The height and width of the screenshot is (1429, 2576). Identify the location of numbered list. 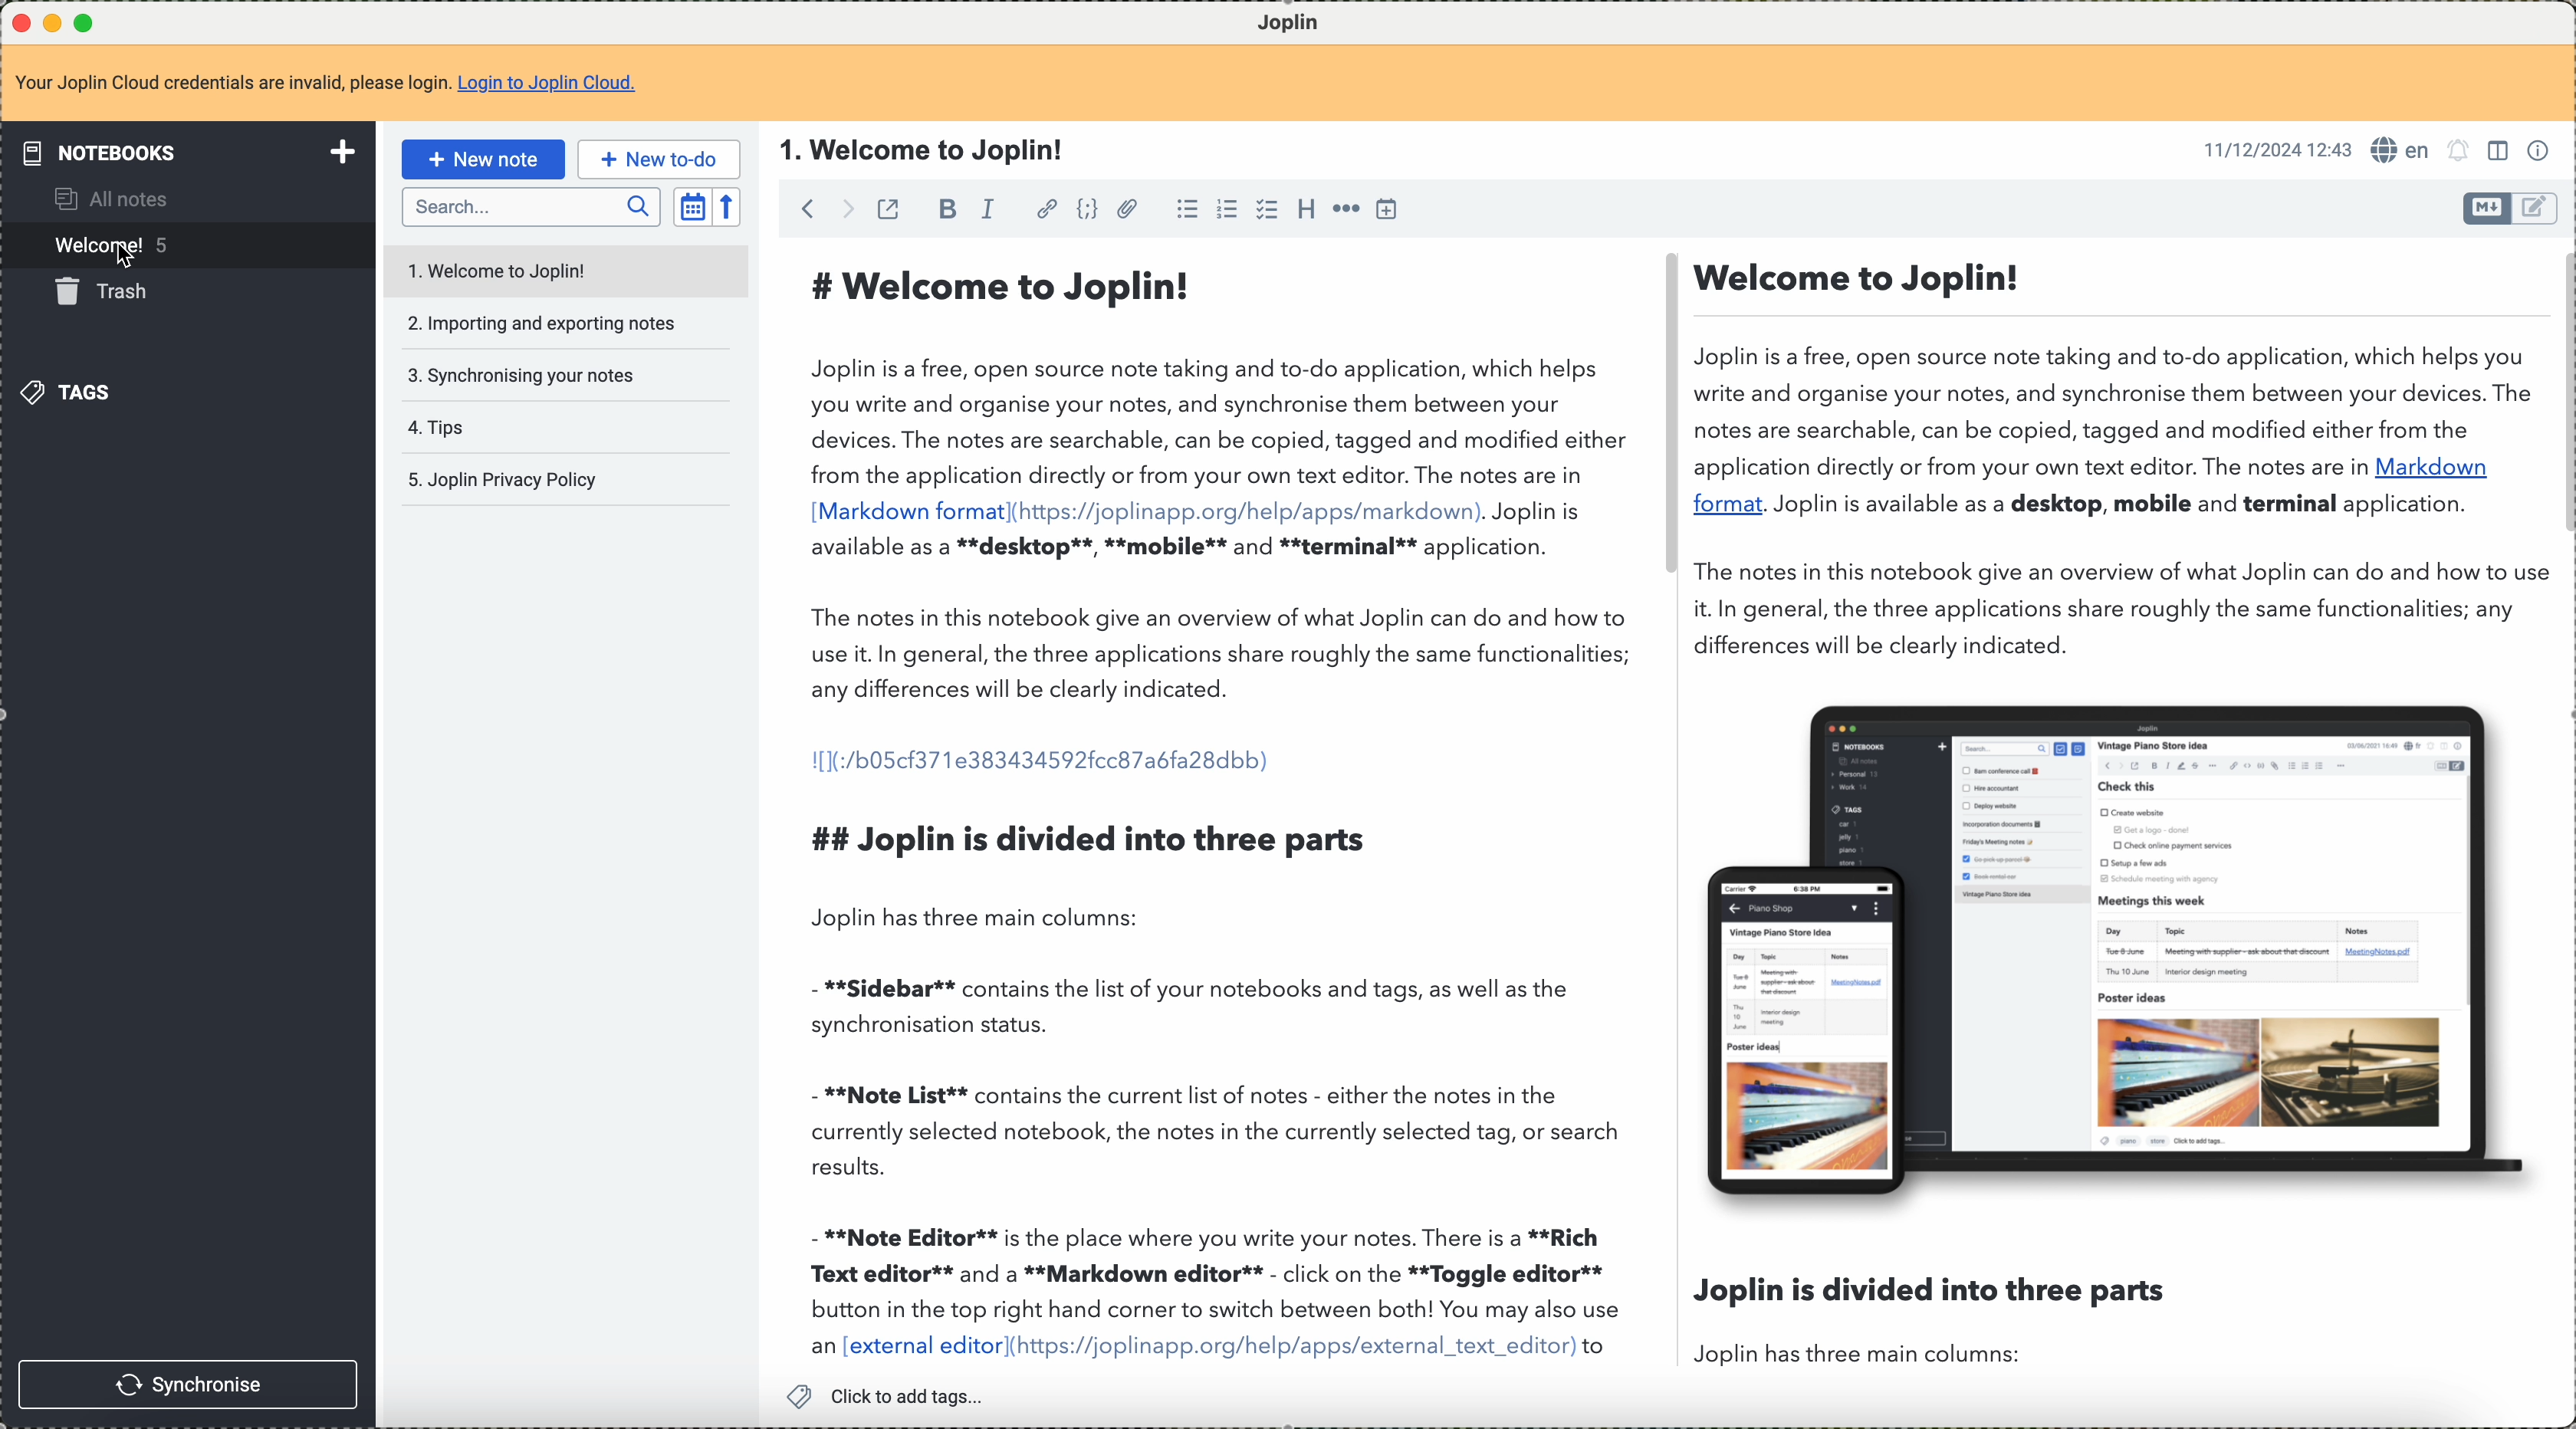
(1227, 210).